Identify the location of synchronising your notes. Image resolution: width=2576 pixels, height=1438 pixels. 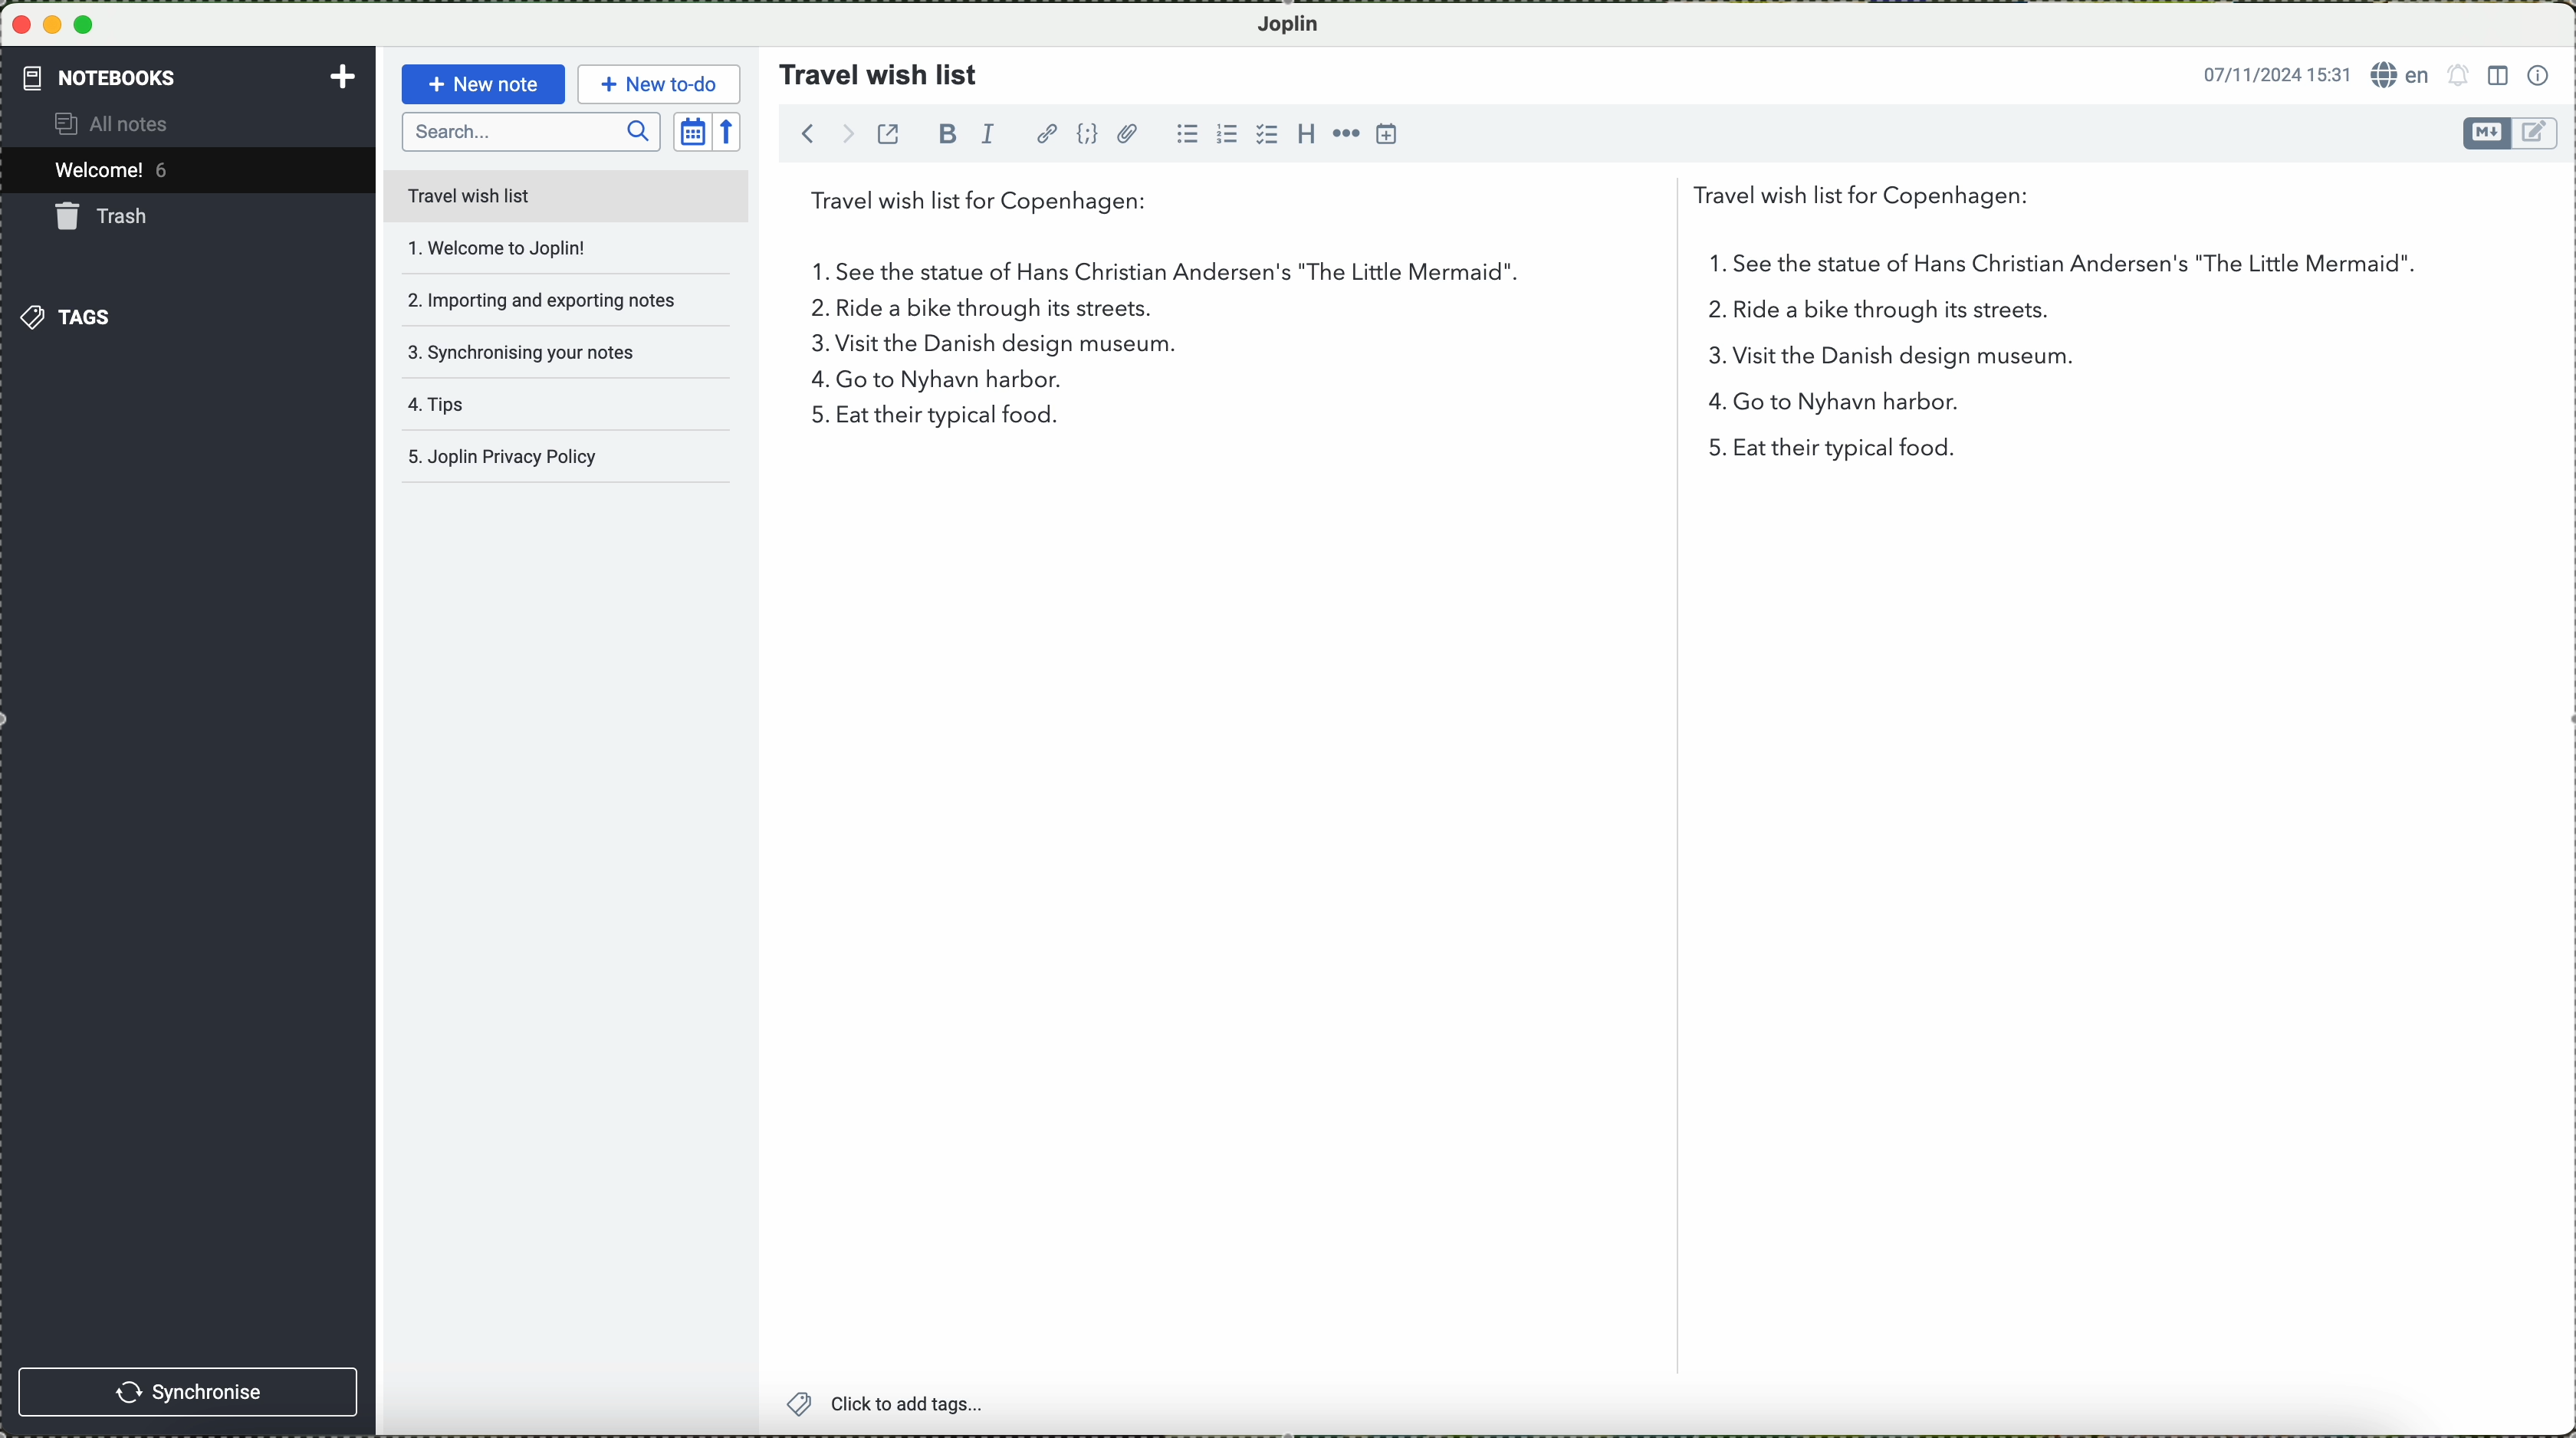
(538, 351).